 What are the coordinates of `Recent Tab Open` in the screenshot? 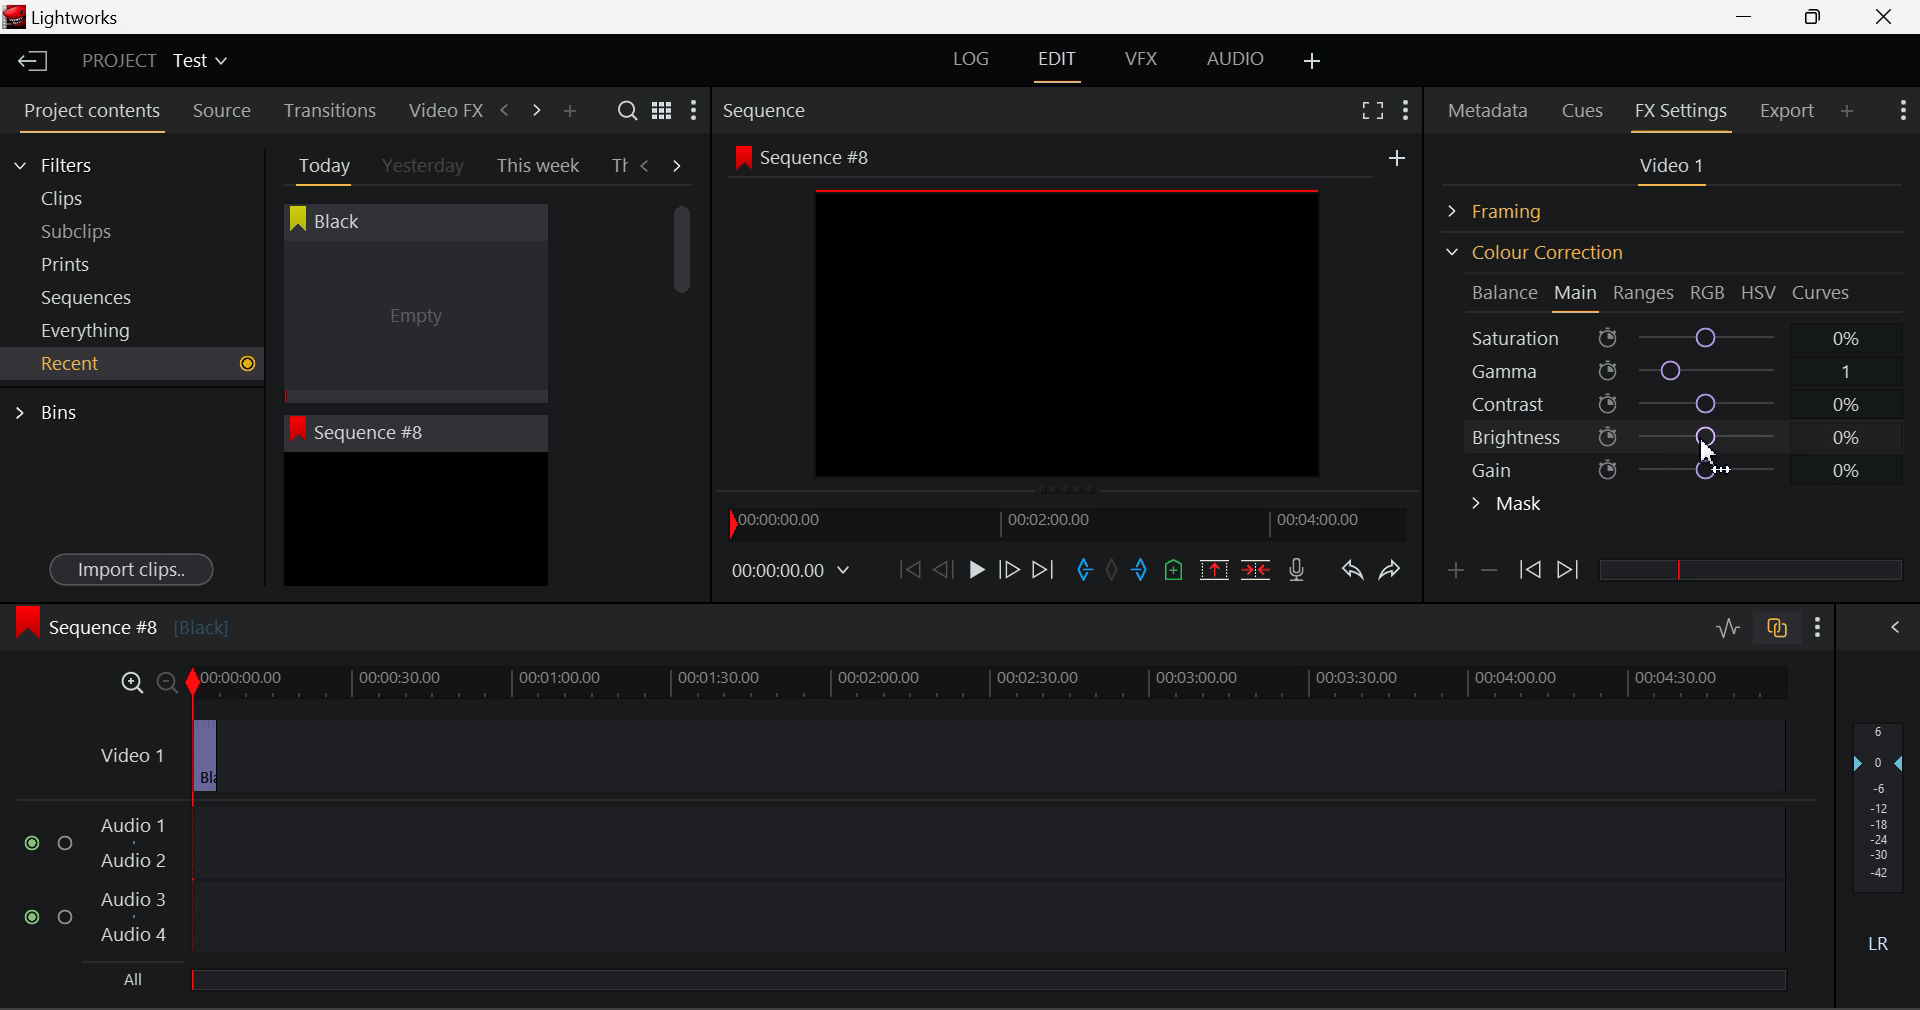 It's located at (132, 364).